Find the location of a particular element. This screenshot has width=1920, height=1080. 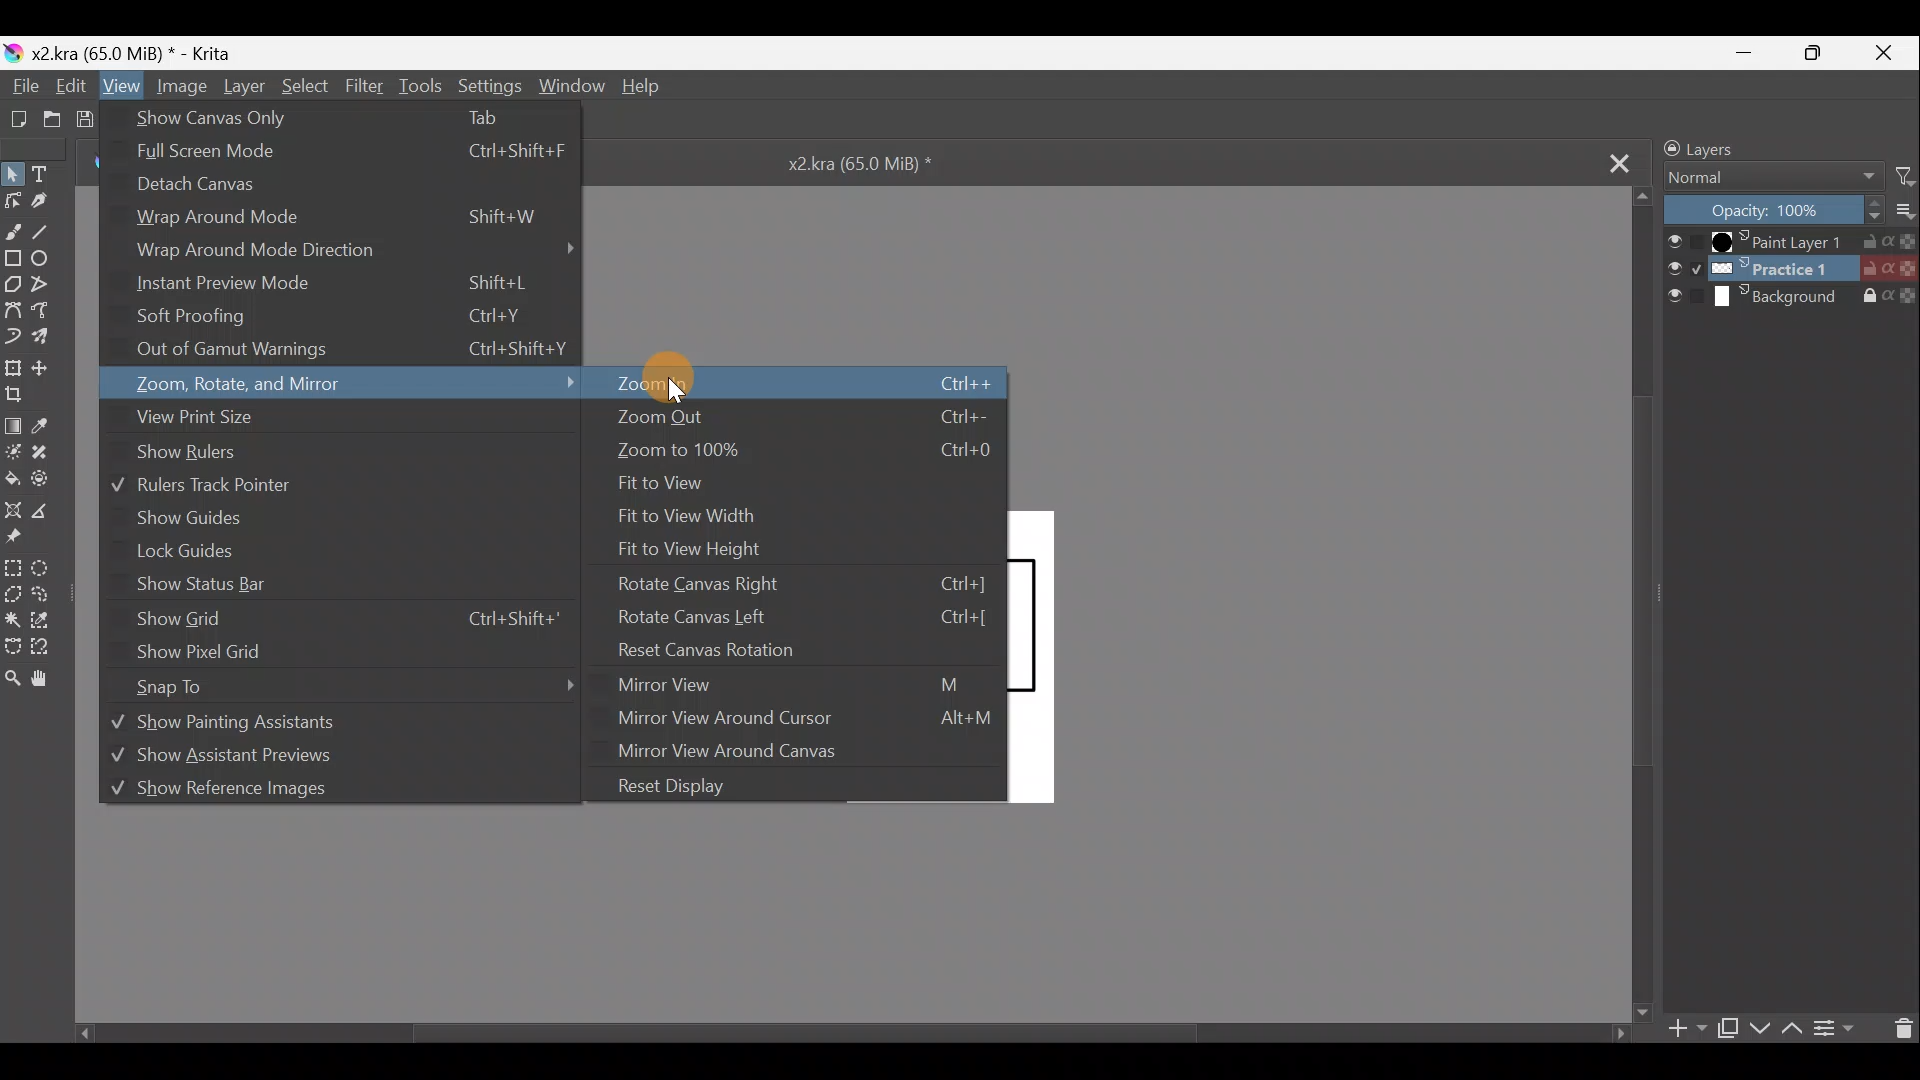

Polyline tool is located at coordinates (46, 283).